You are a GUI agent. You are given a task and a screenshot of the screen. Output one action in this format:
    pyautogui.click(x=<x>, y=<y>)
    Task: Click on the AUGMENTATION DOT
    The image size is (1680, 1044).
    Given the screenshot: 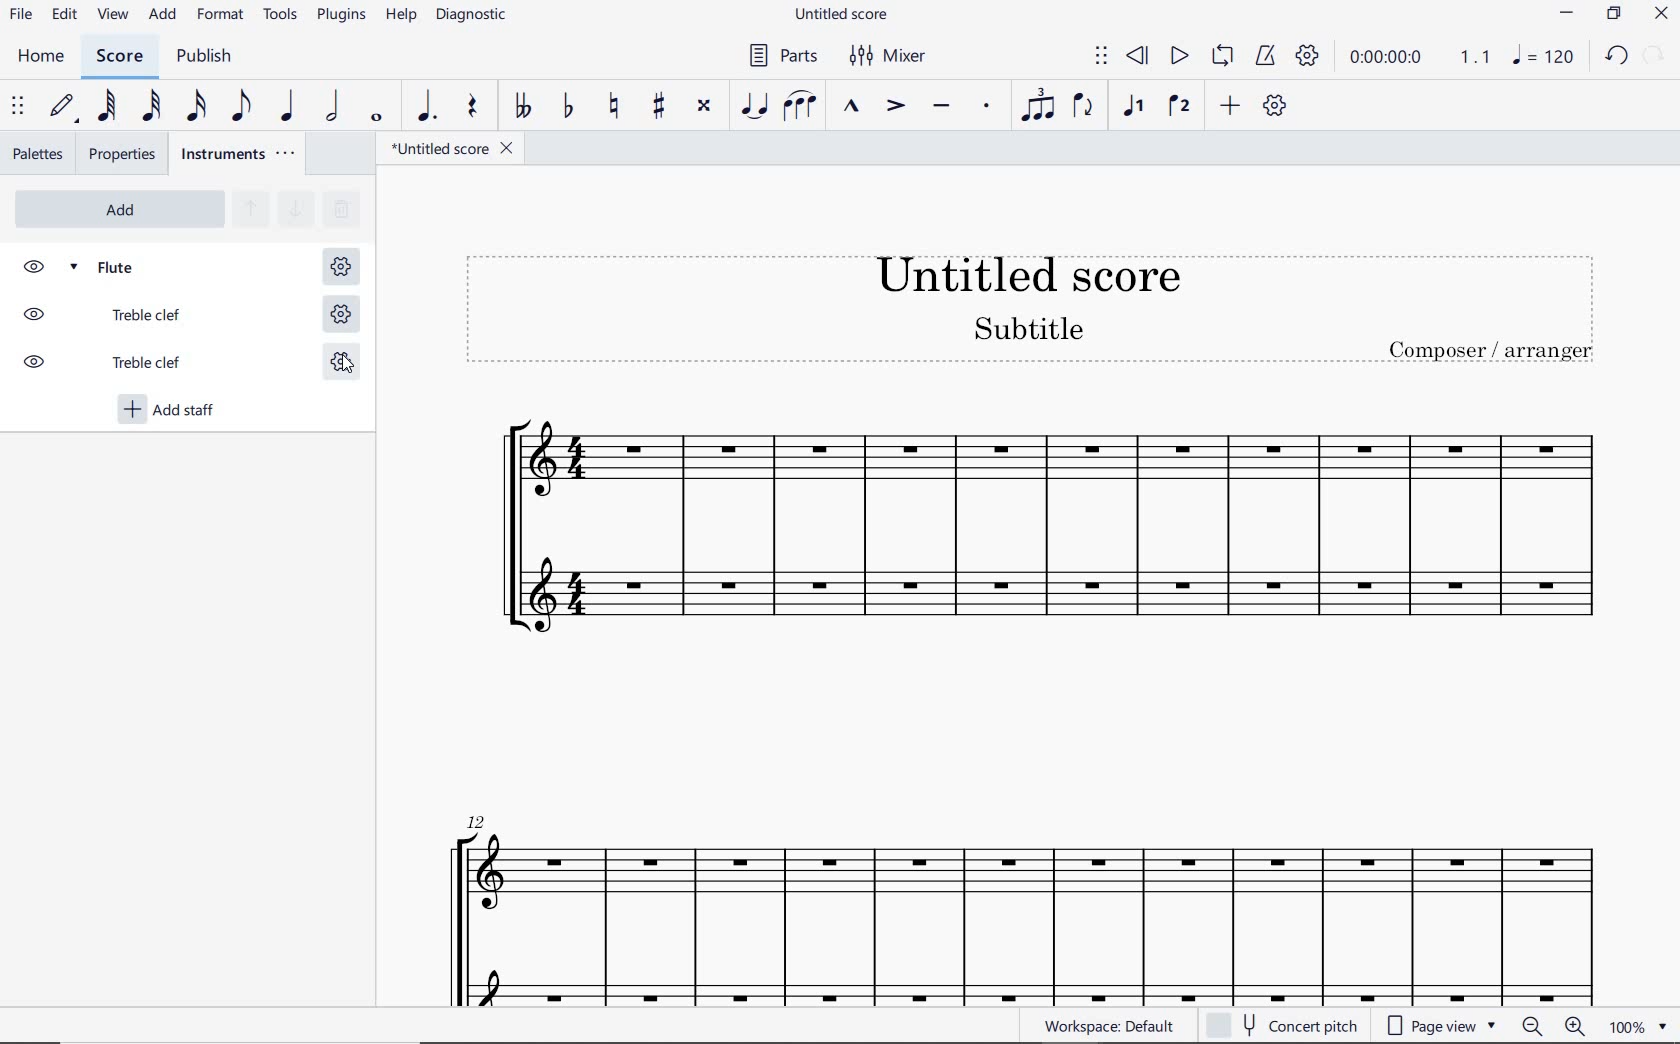 What is the action you would take?
    pyautogui.click(x=424, y=108)
    